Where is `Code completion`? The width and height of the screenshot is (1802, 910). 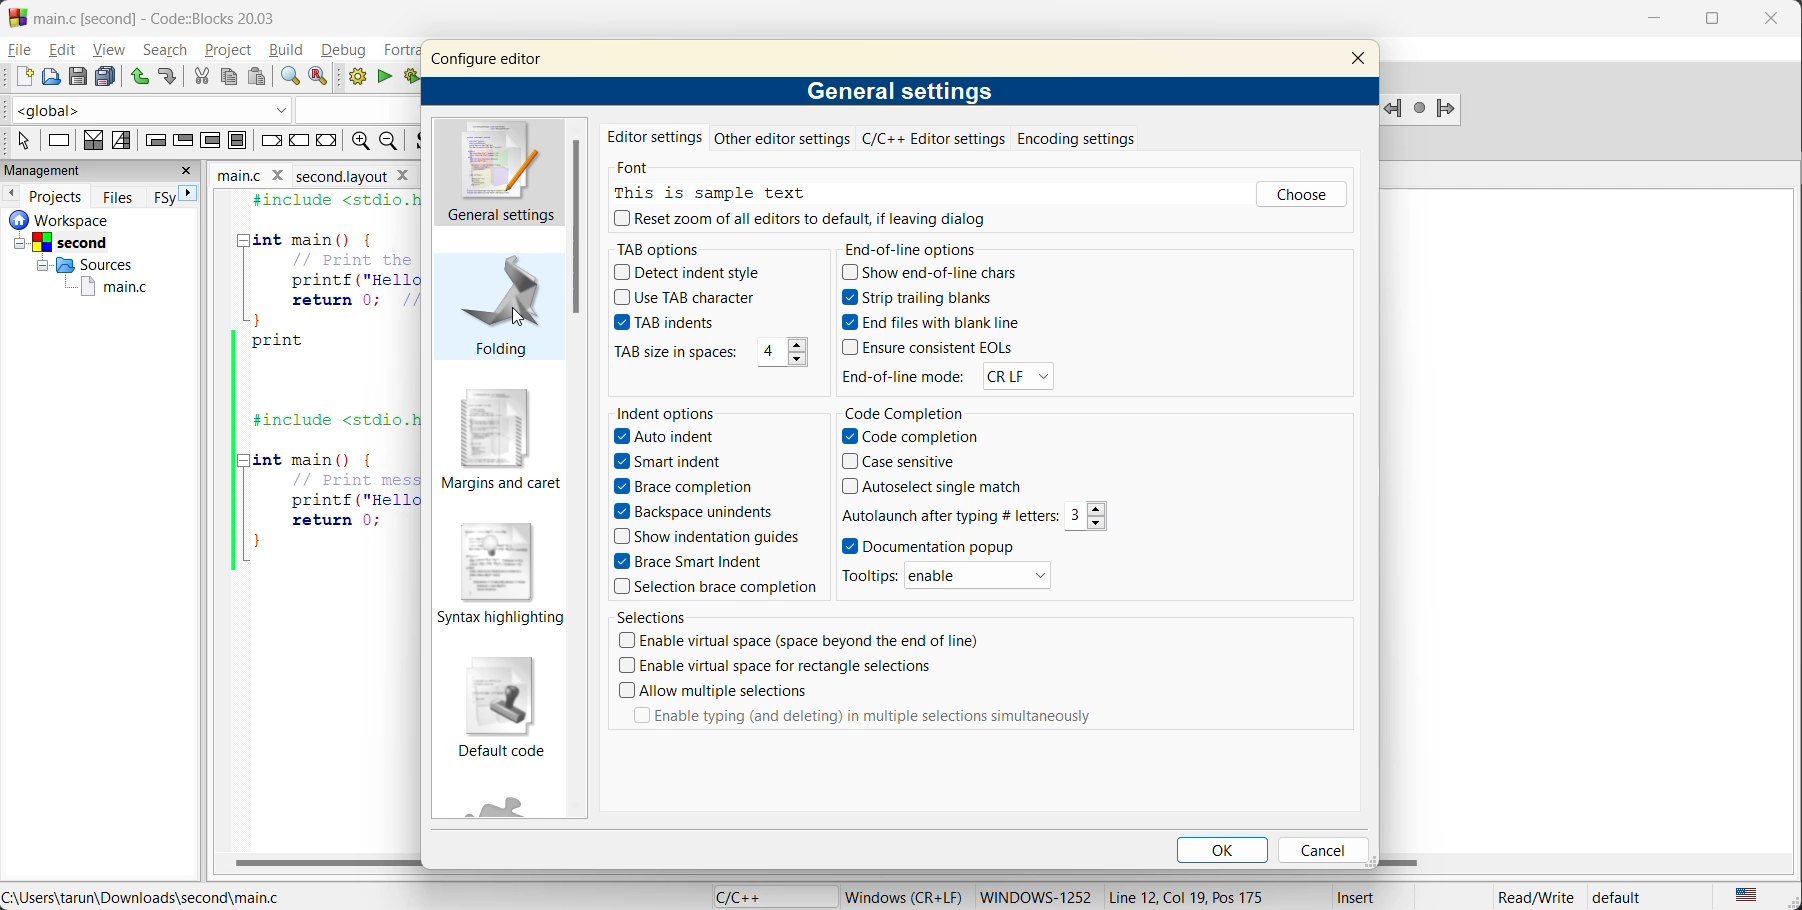 Code completion is located at coordinates (923, 437).